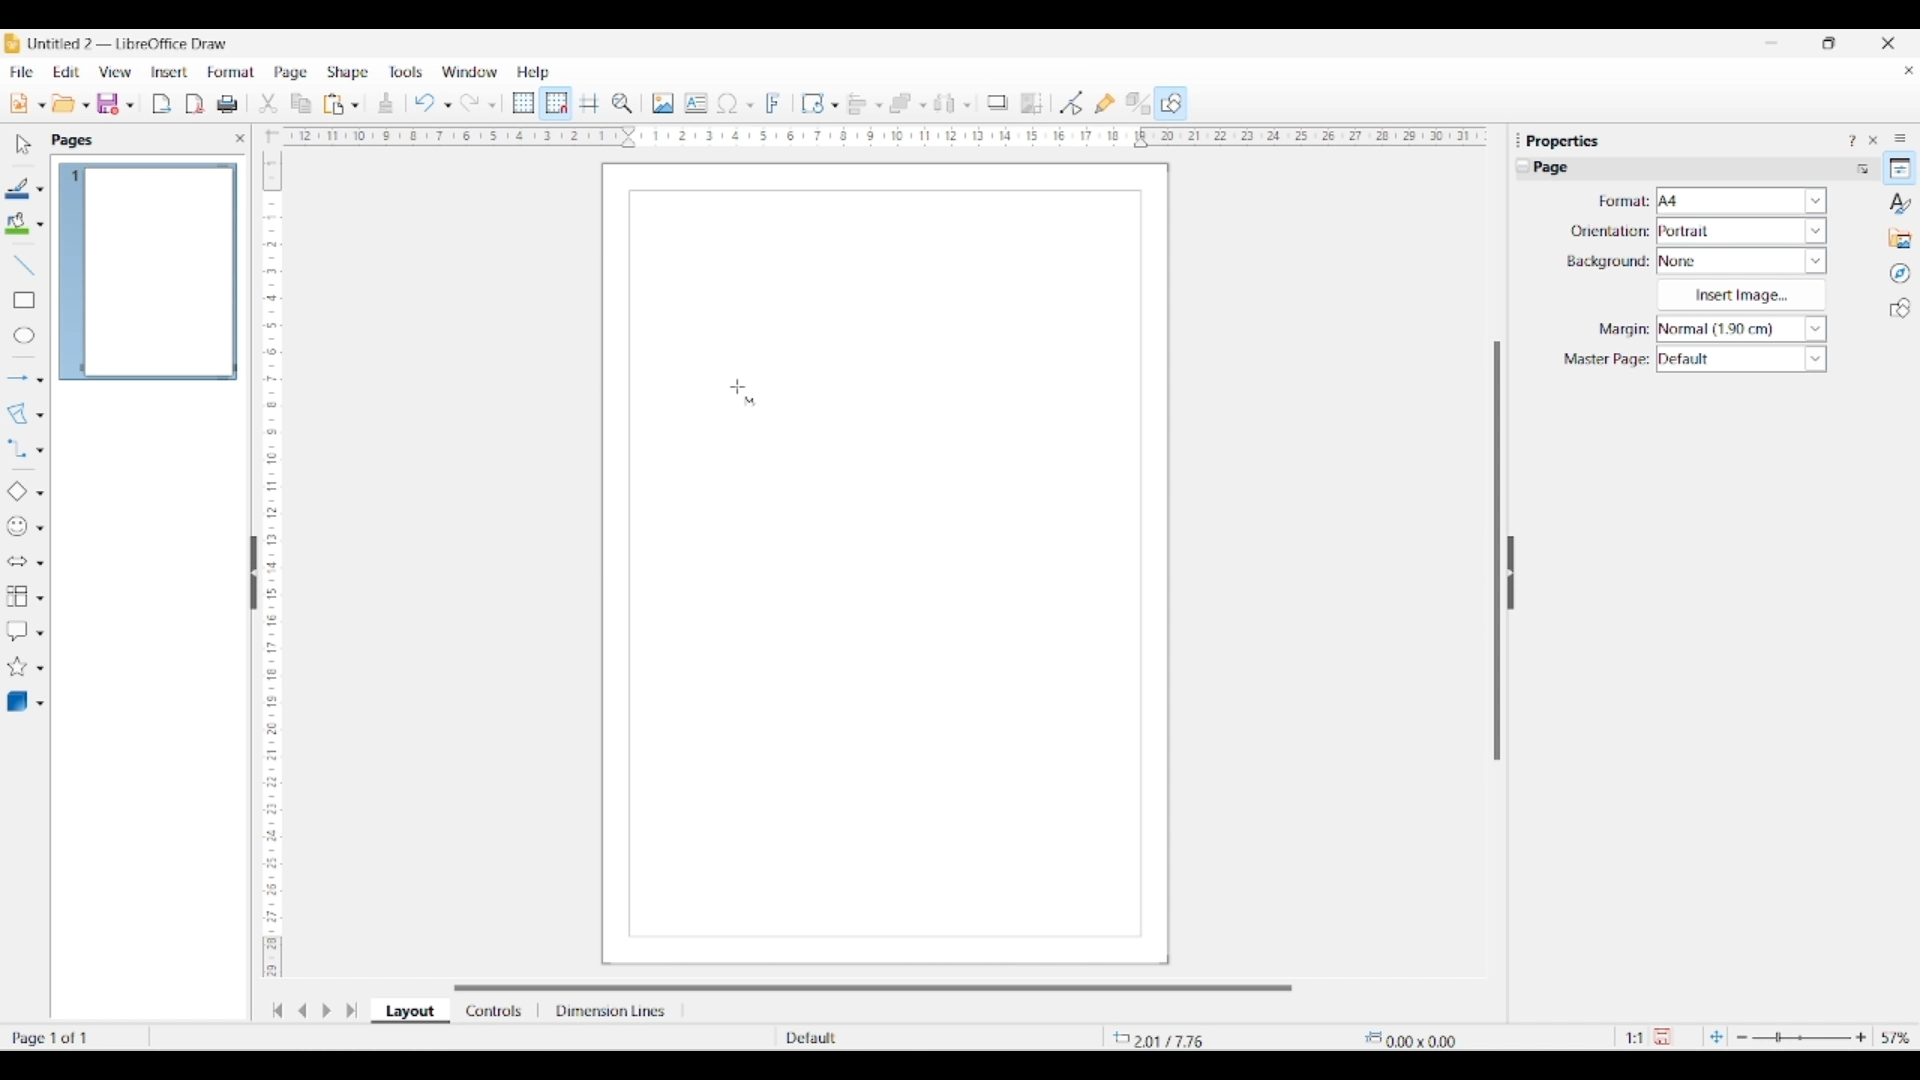 Image resolution: width=1920 pixels, height=1080 pixels. I want to click on Section title - Pages, so click(76, 140).